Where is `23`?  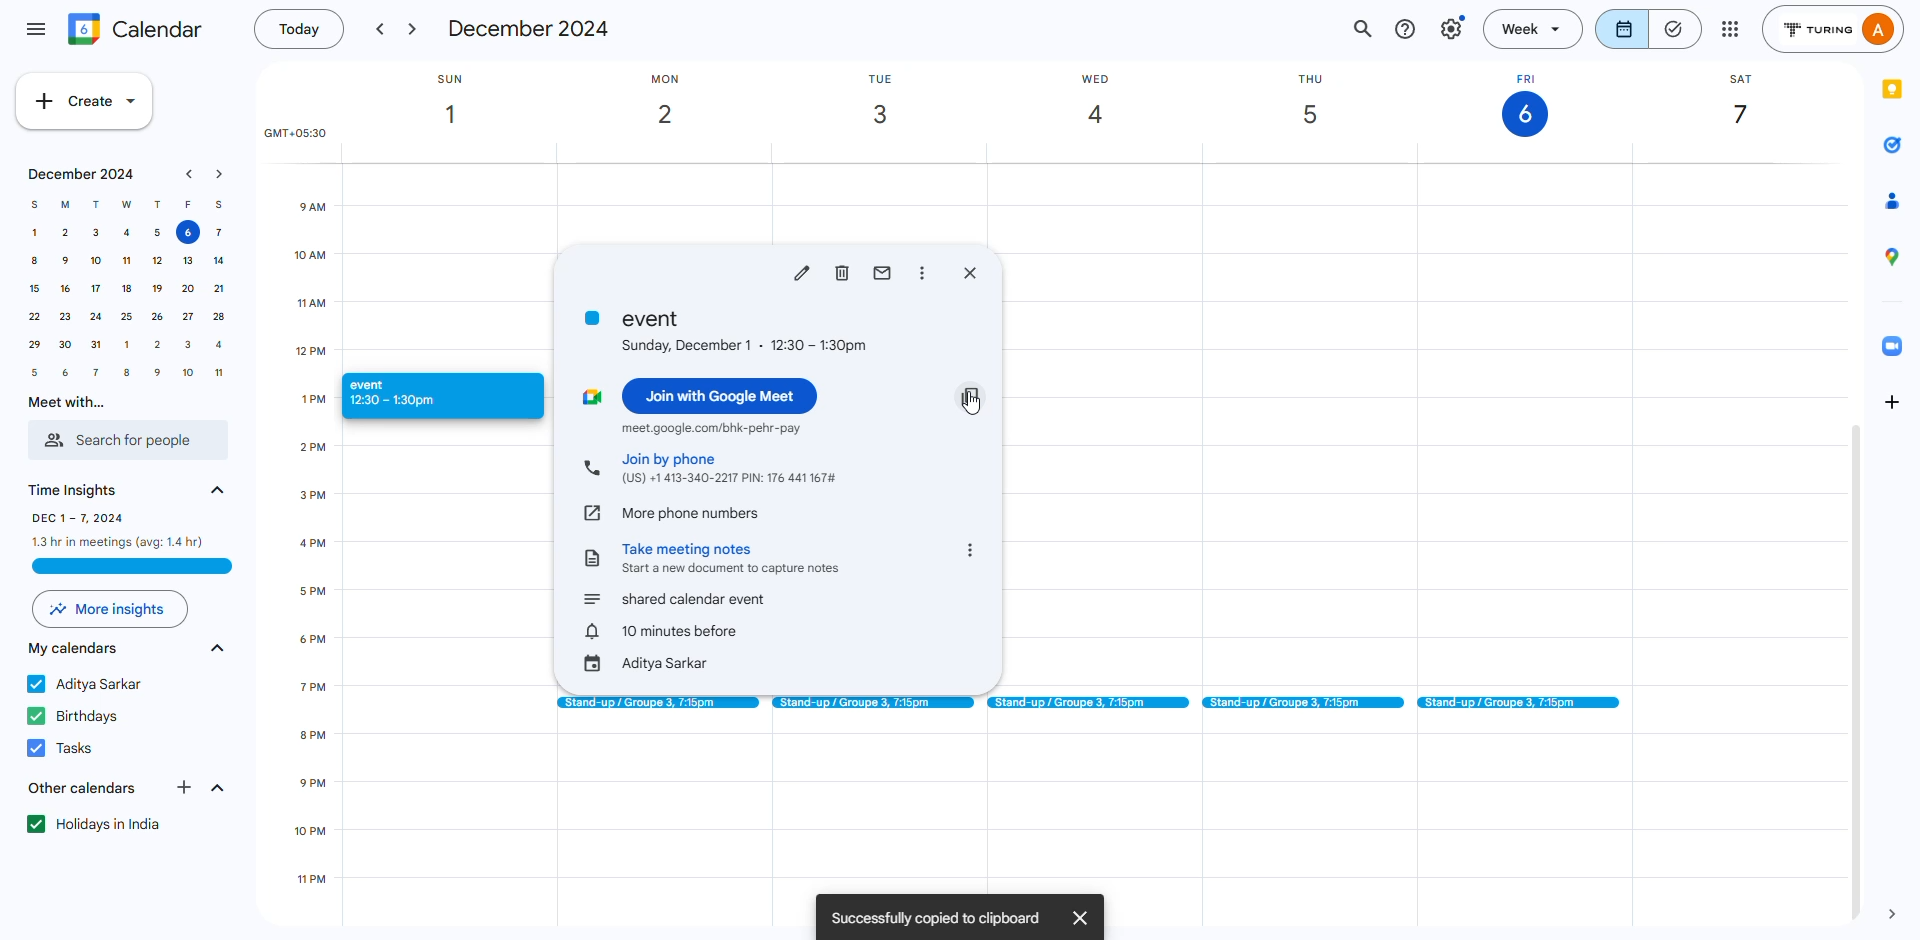
23 is located at coordinates (67, 318).